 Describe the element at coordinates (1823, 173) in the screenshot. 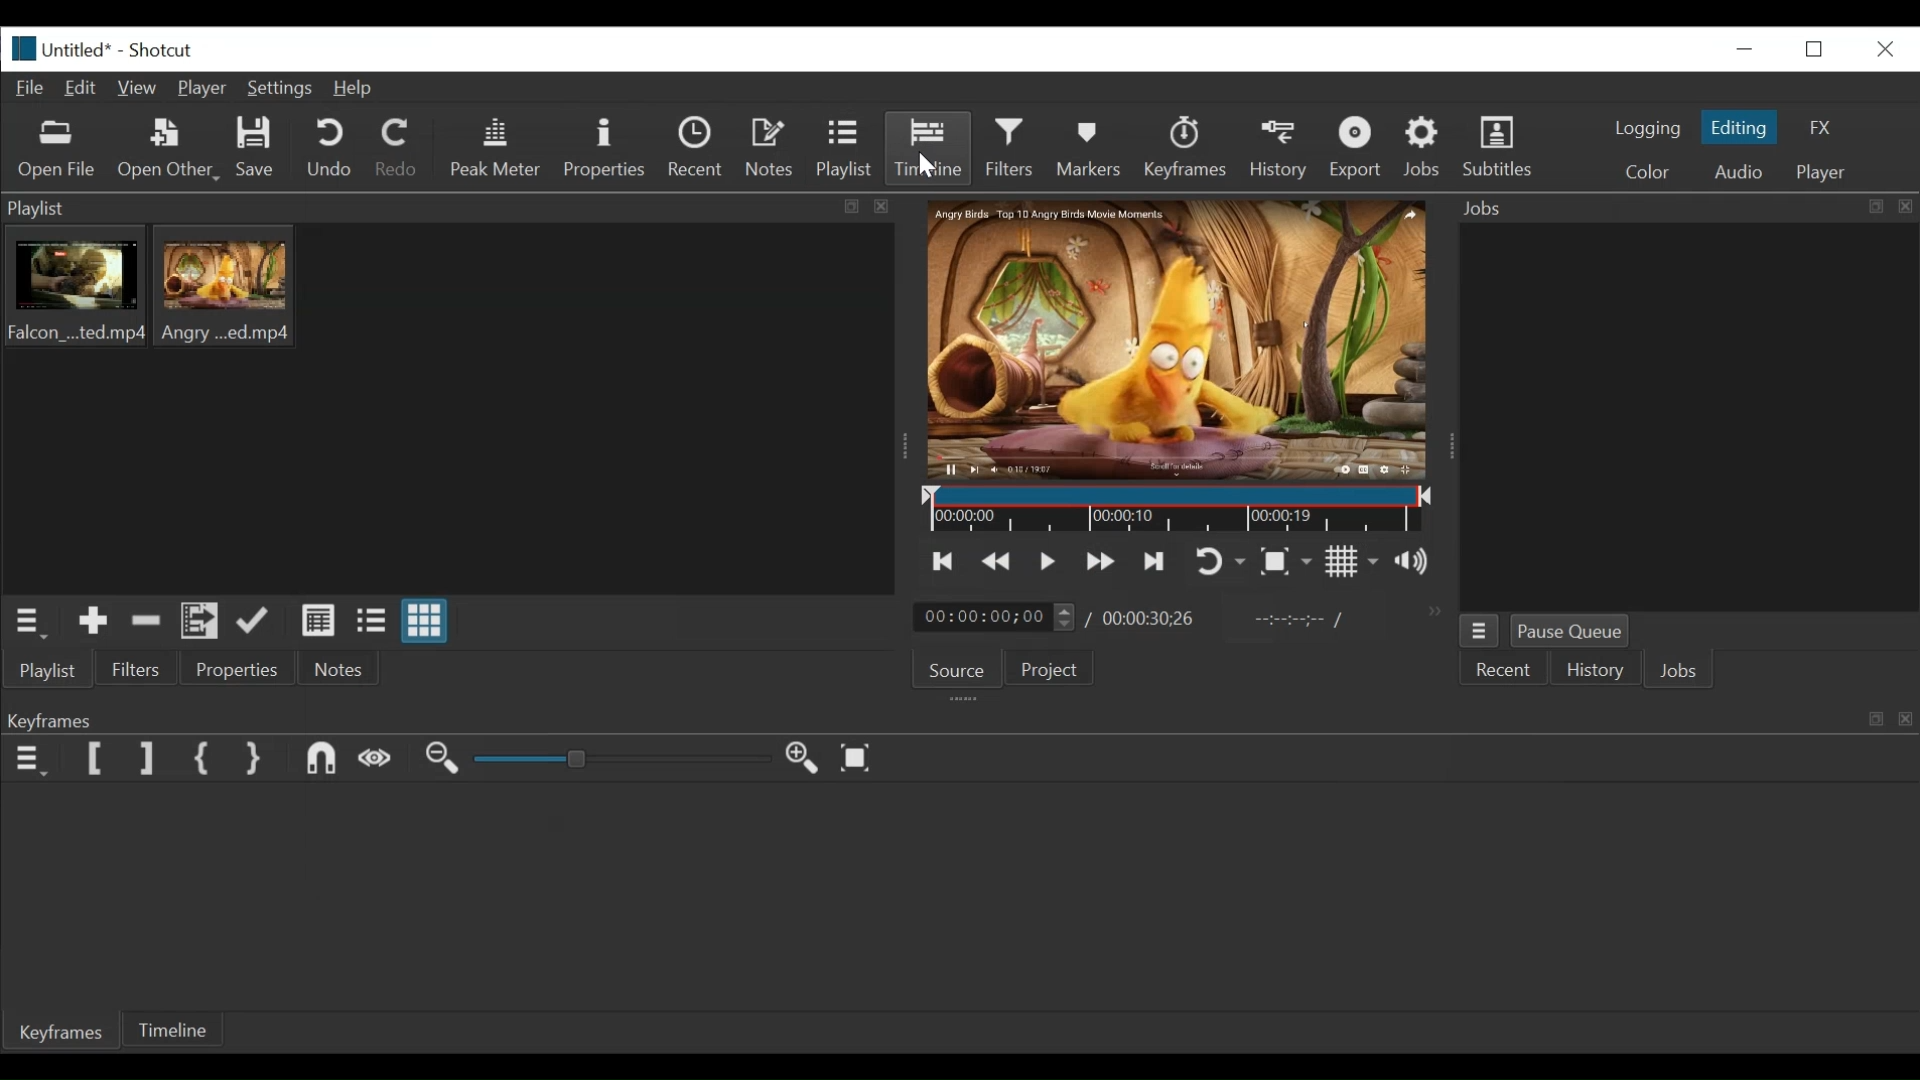

I see `player` at that location.